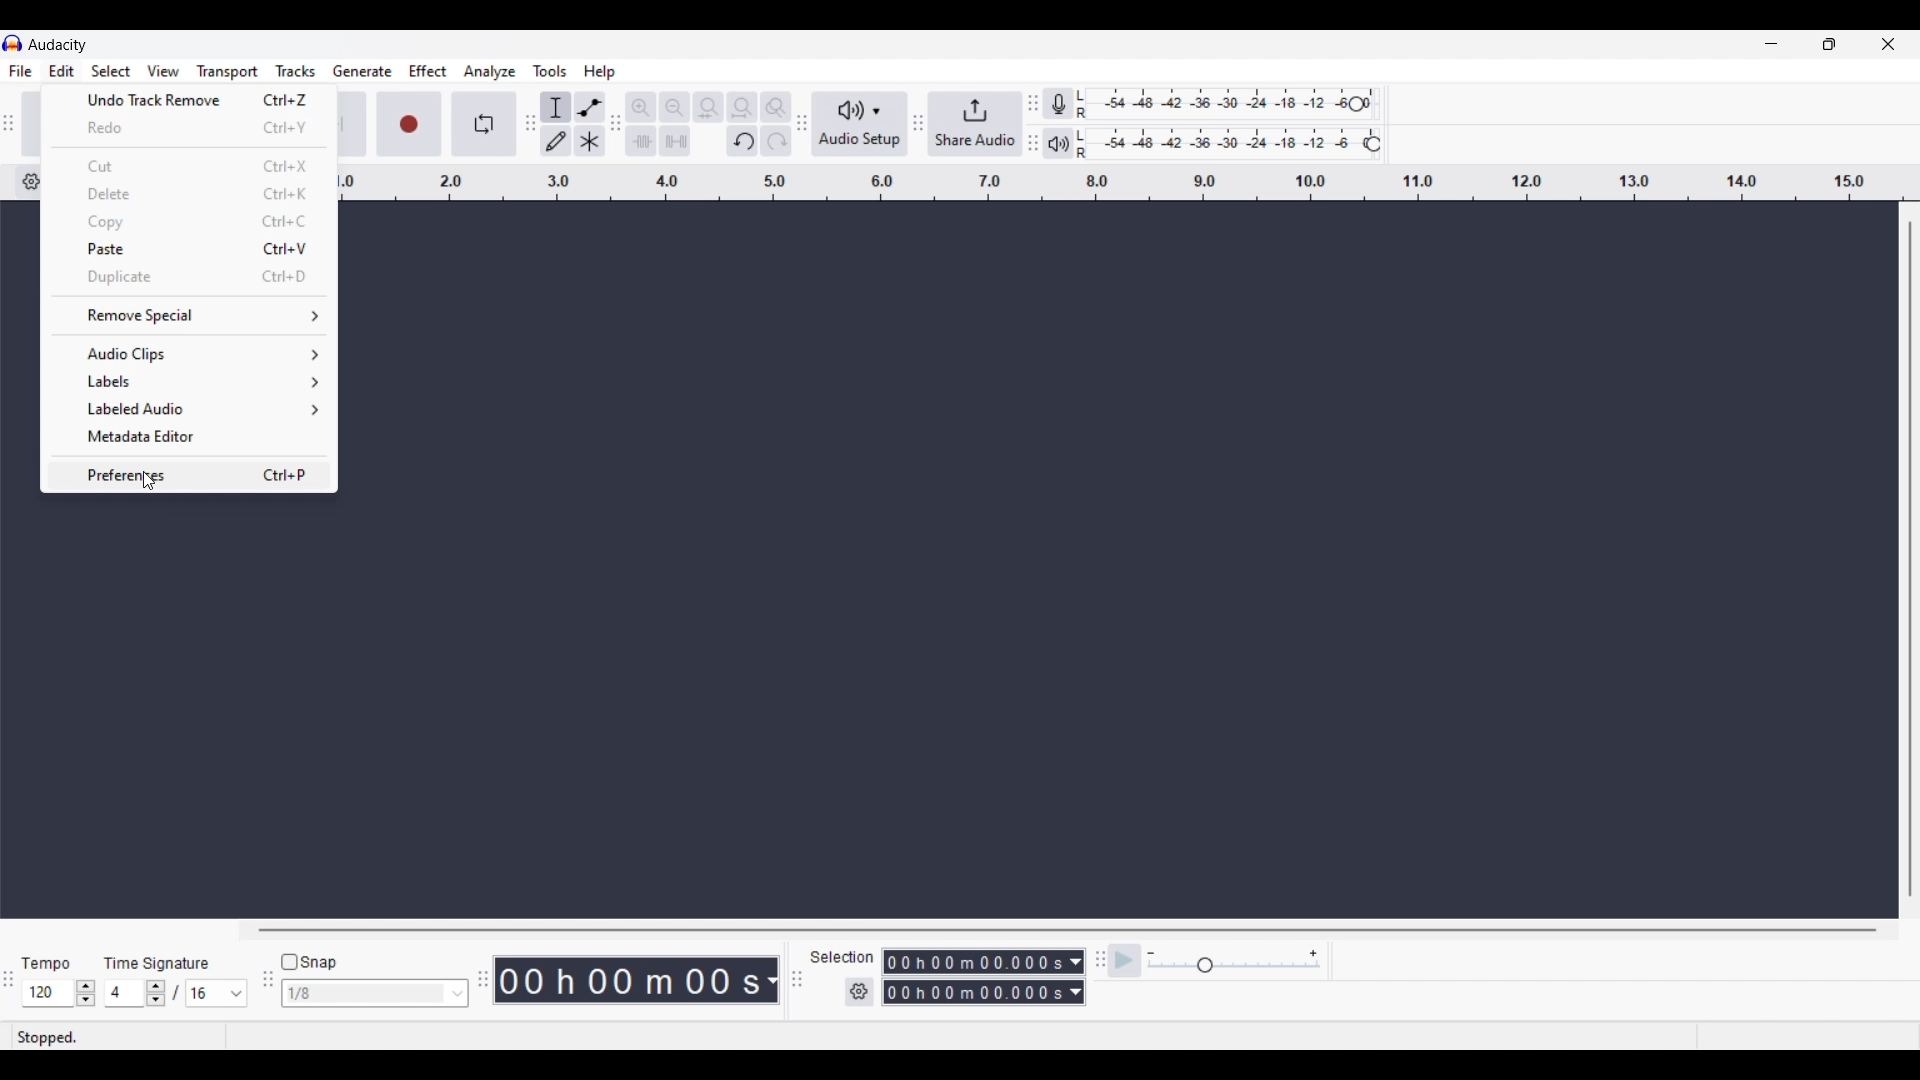 The image size is (1920, 1080). Describe the element at coordinates (490, 71) in the screenshot. I see `Analyze menu` at that location.